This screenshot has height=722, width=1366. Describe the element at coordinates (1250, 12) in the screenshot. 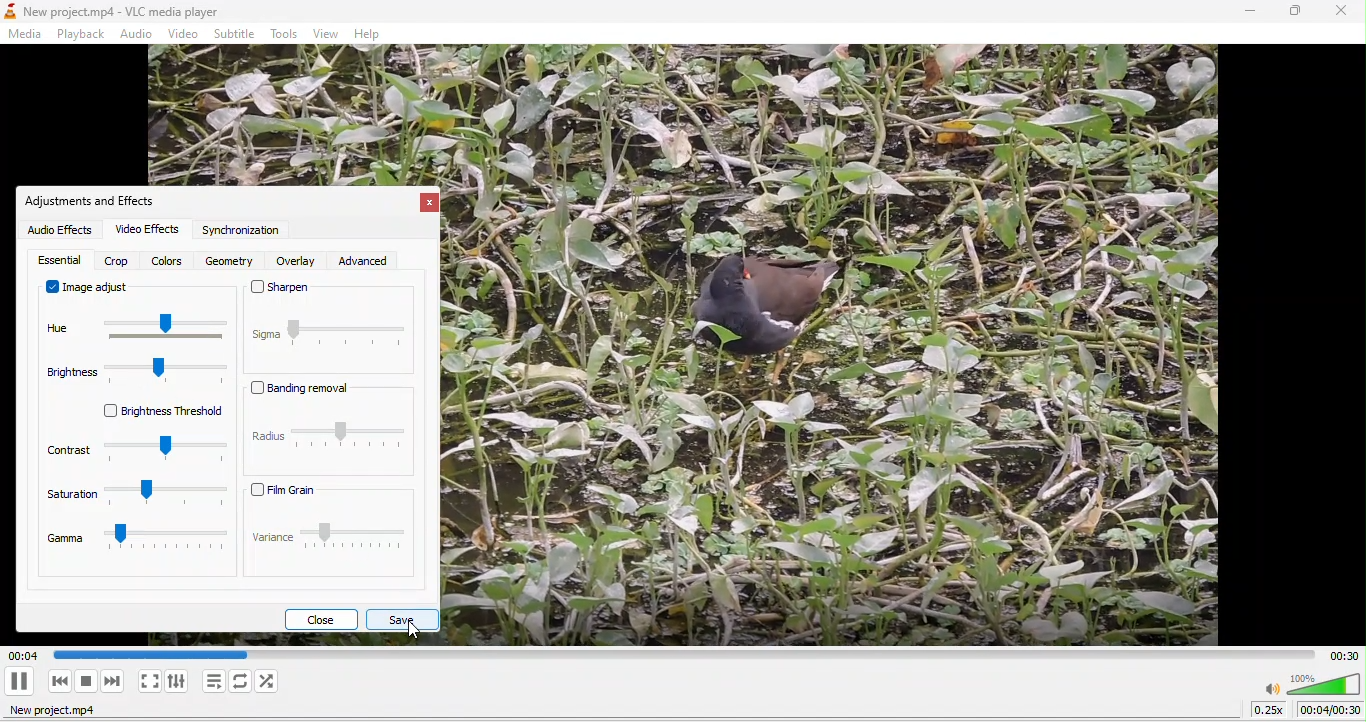

I see `minimize` at that location.